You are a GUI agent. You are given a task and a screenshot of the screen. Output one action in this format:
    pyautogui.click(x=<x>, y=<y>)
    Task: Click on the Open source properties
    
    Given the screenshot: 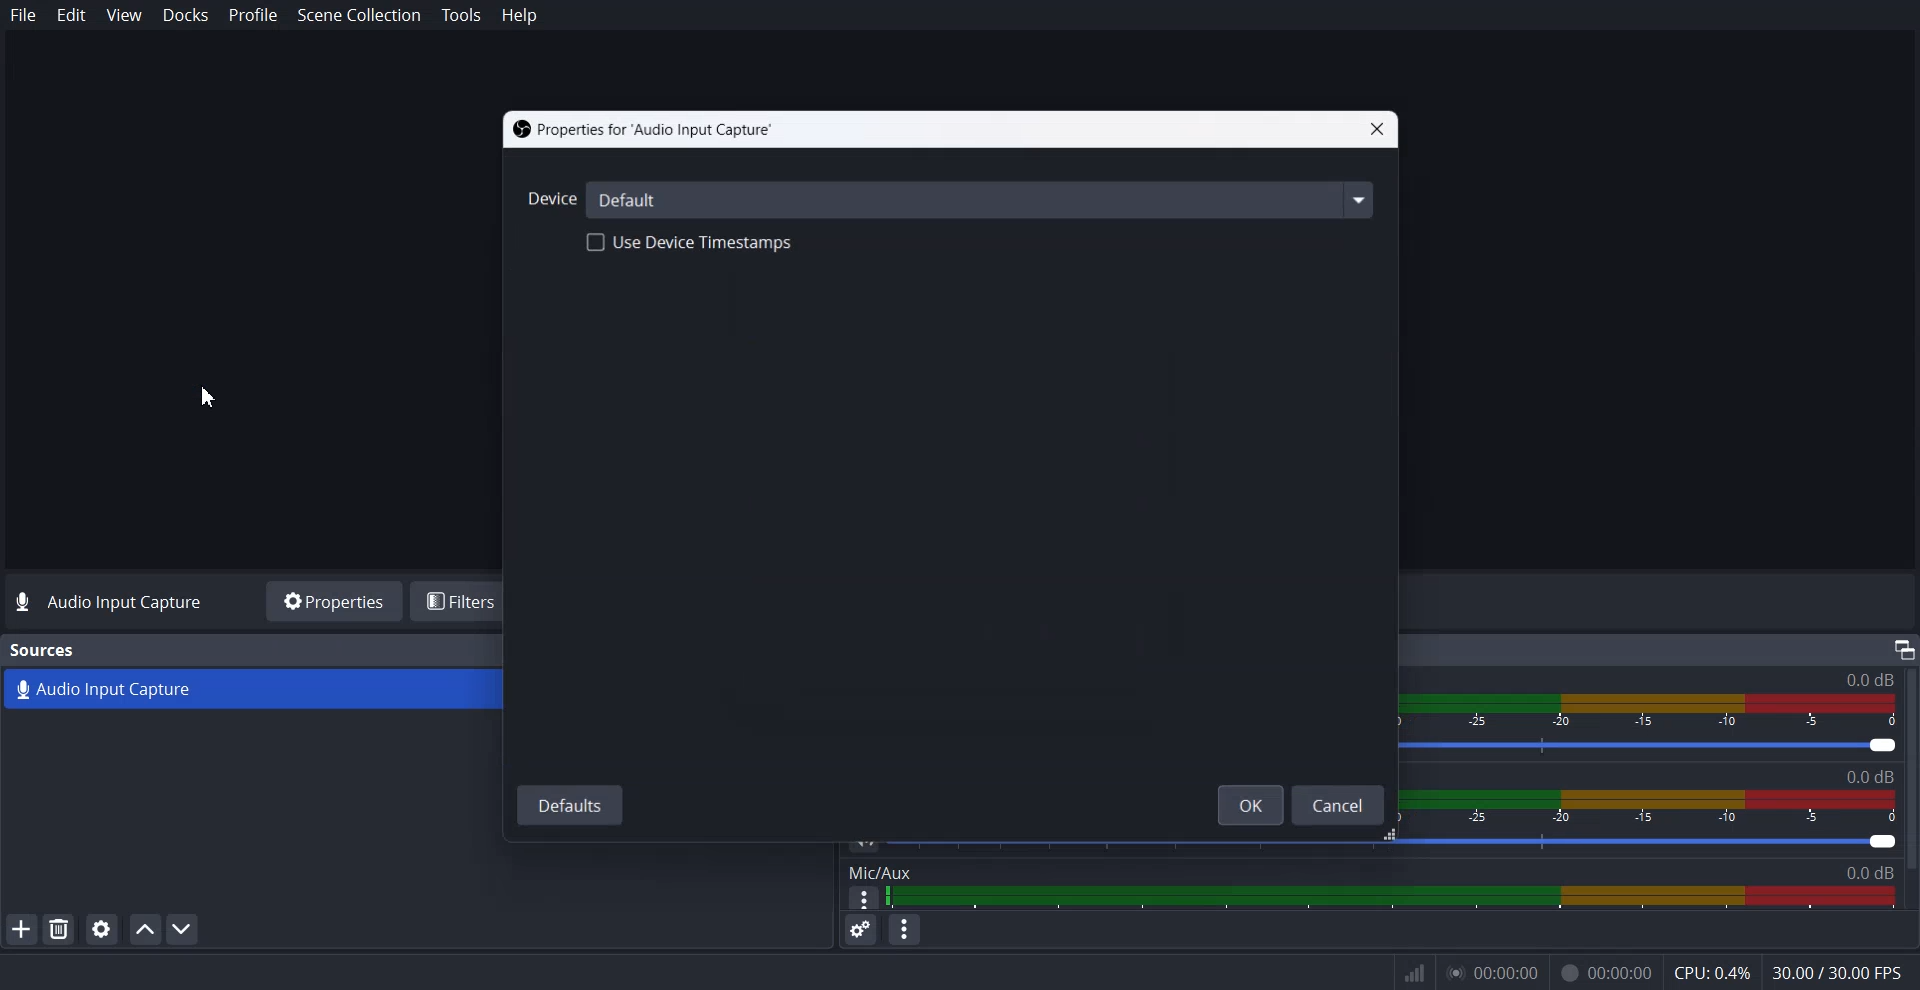 What is the action you would take?
    pyautogui.click(x=100, y=929)
    